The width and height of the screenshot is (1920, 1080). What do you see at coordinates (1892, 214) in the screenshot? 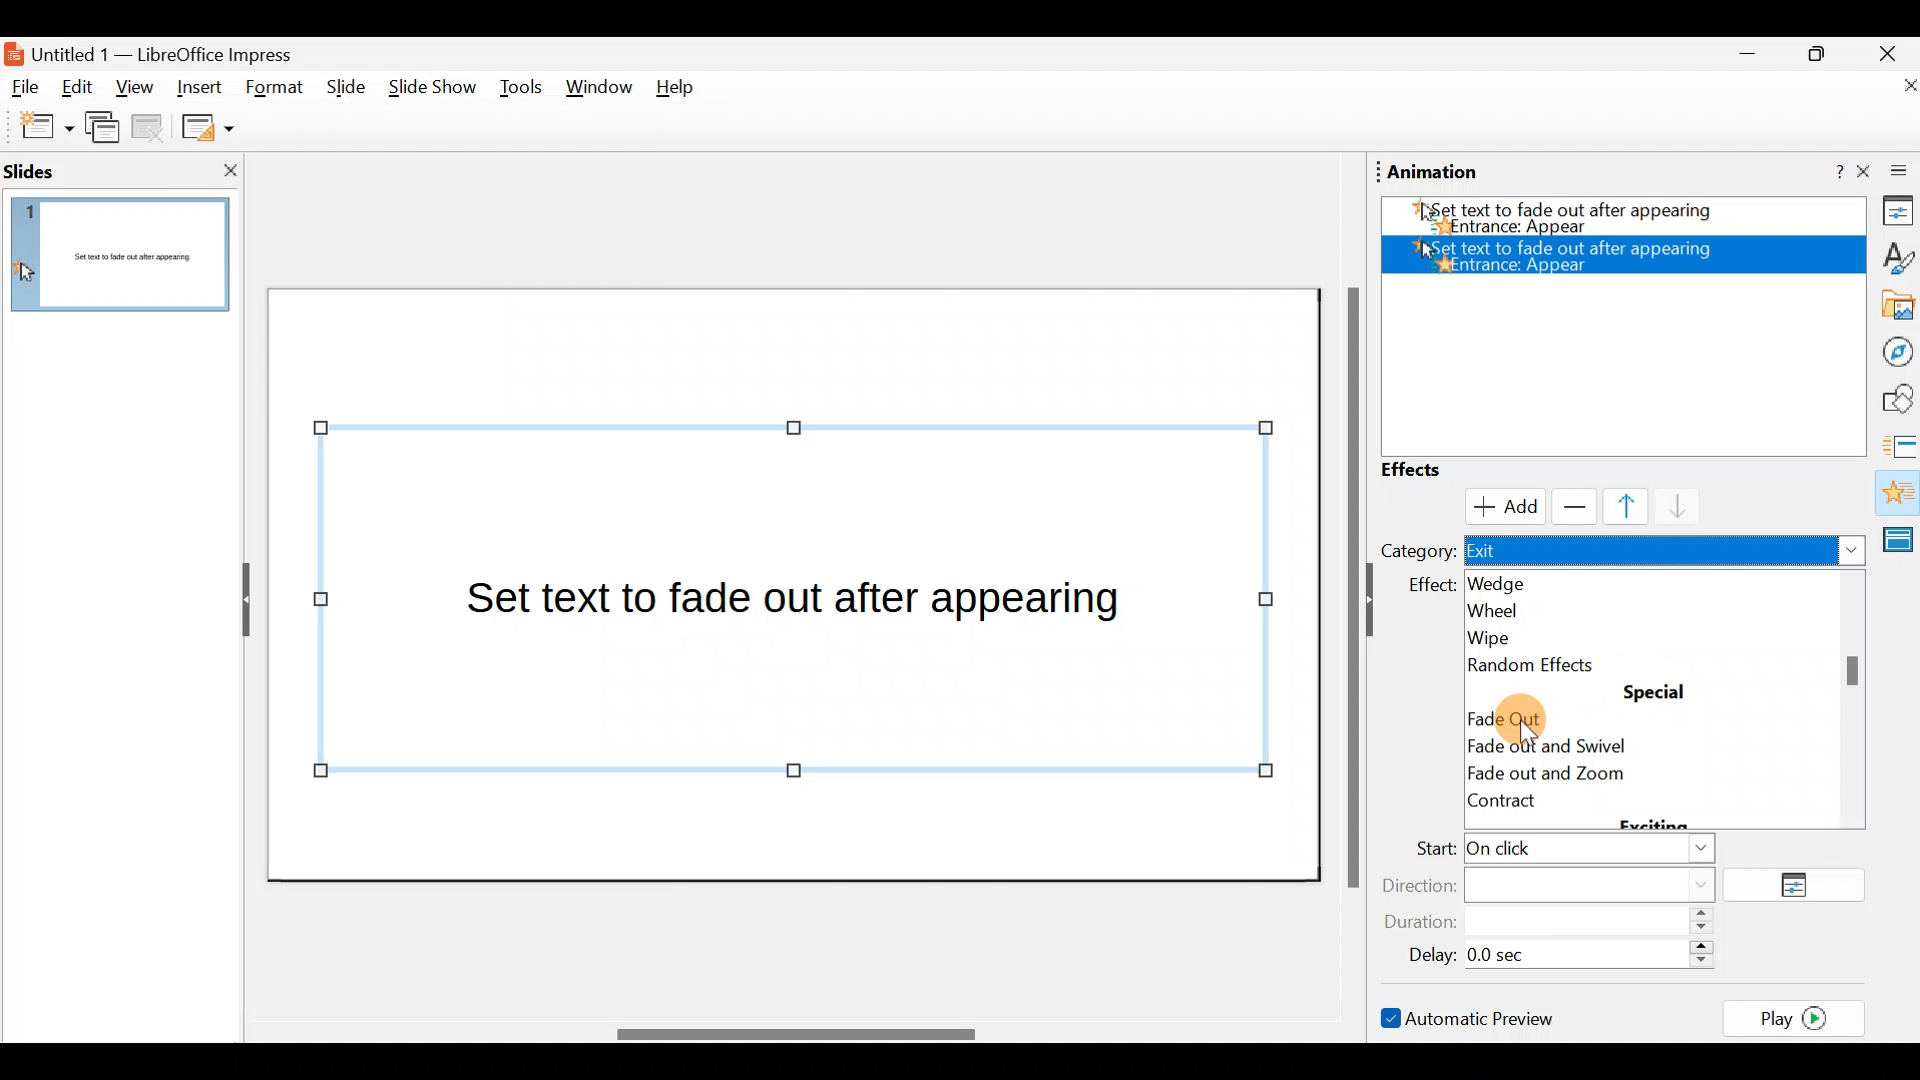
I see `Properties` at bounding box center [1892, 214].